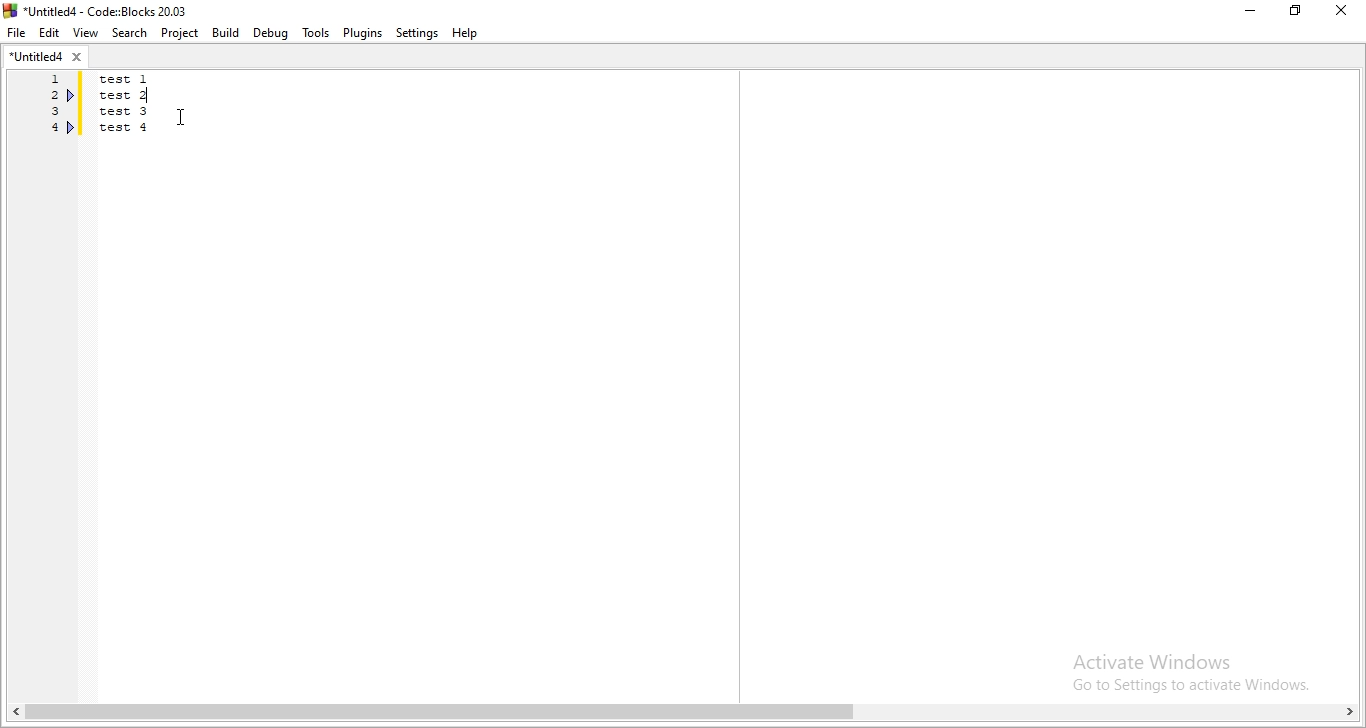 The height and width of the screenshot is (728, 1366). I want to click on Edit , so click(50, 33).